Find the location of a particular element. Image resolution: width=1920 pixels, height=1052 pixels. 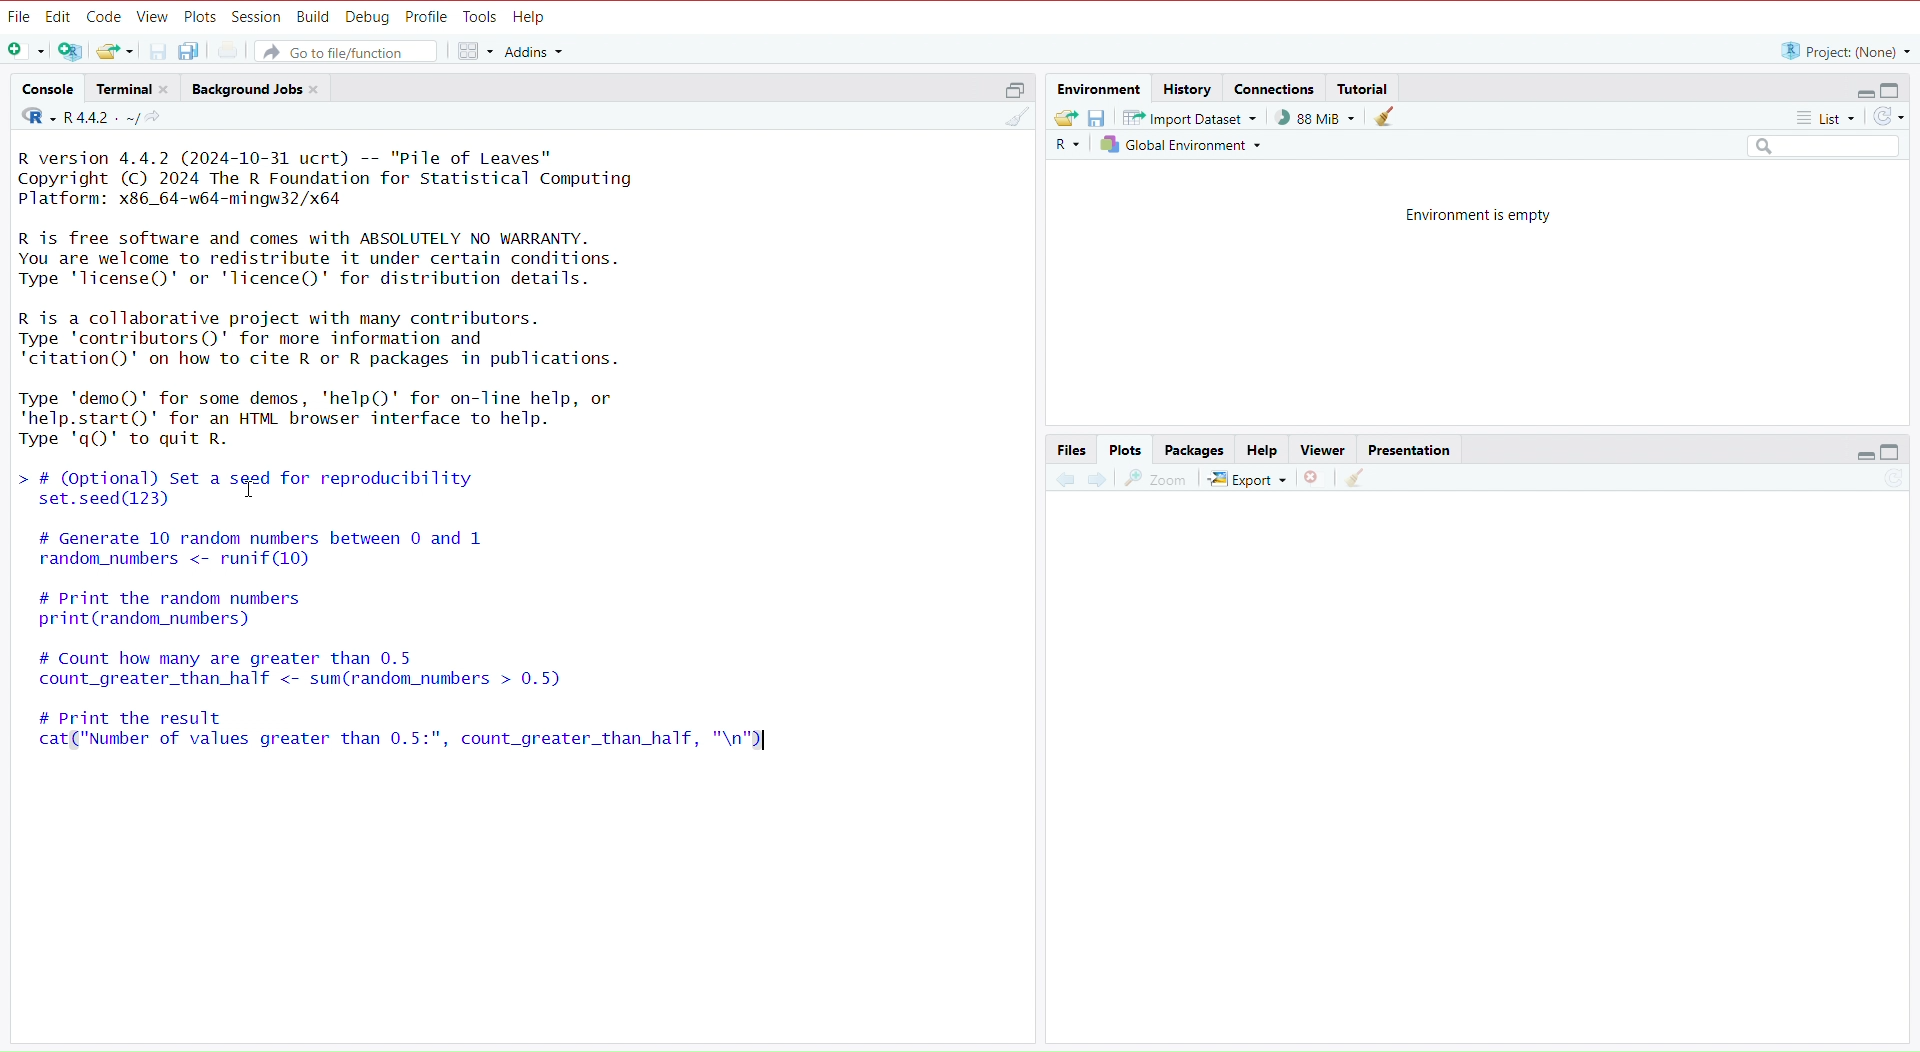

List is located at coordinates (1826, 115).